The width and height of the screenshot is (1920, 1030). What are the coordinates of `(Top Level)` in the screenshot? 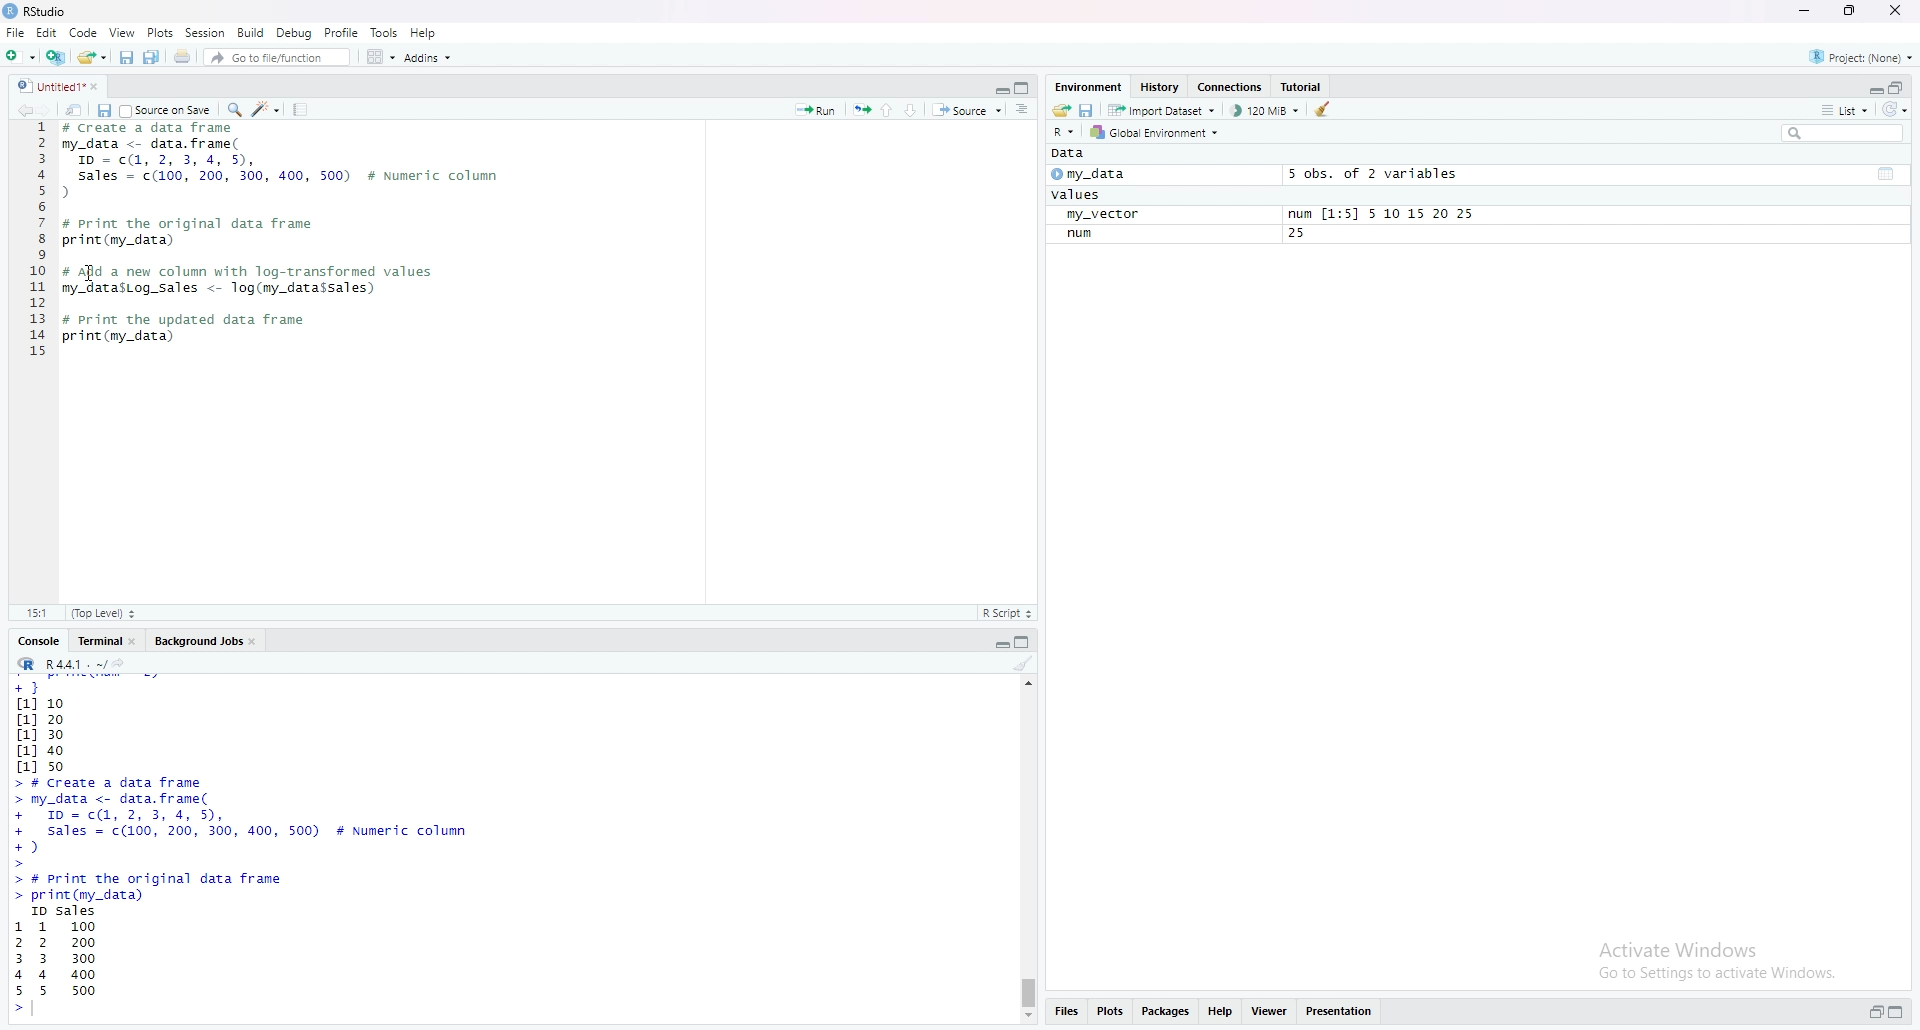 It's located at (106, 613).